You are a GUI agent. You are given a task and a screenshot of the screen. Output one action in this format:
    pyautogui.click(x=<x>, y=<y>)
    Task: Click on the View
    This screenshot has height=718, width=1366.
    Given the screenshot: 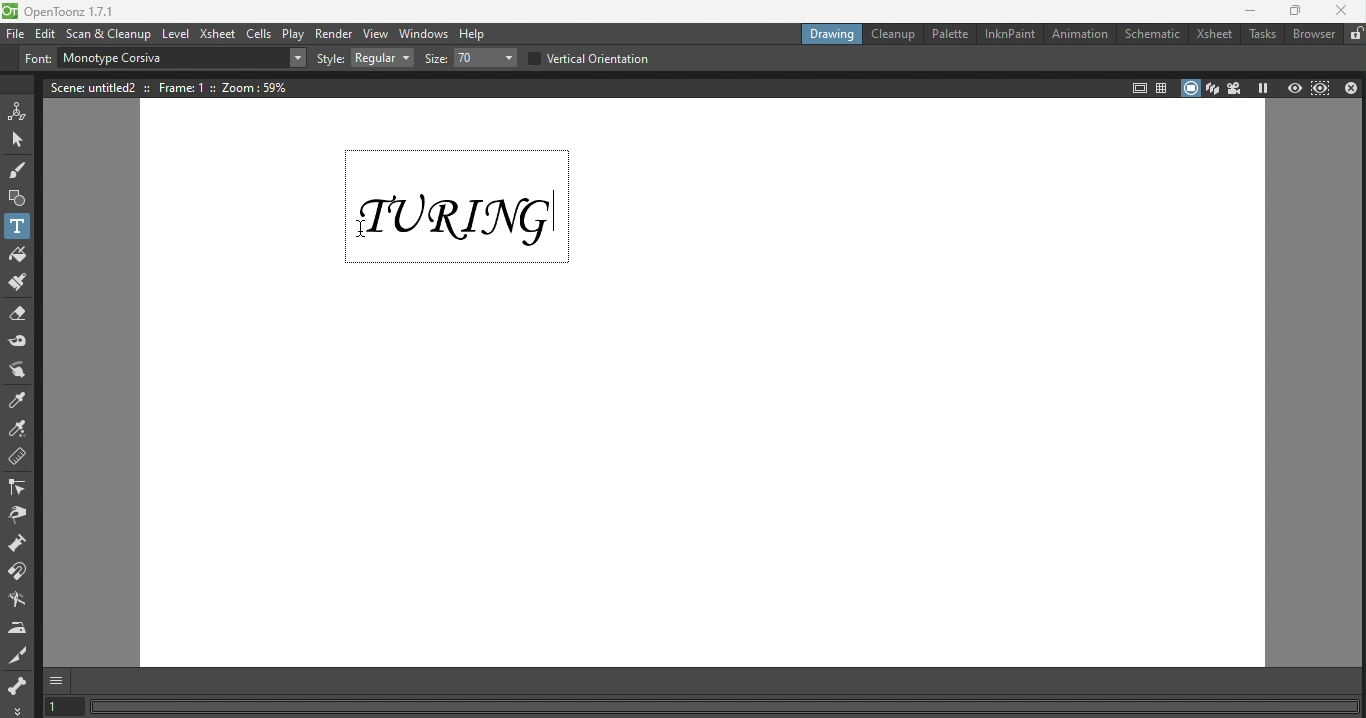 What is the action you would take?
    pyautogui.click(x=377, y=32)
    